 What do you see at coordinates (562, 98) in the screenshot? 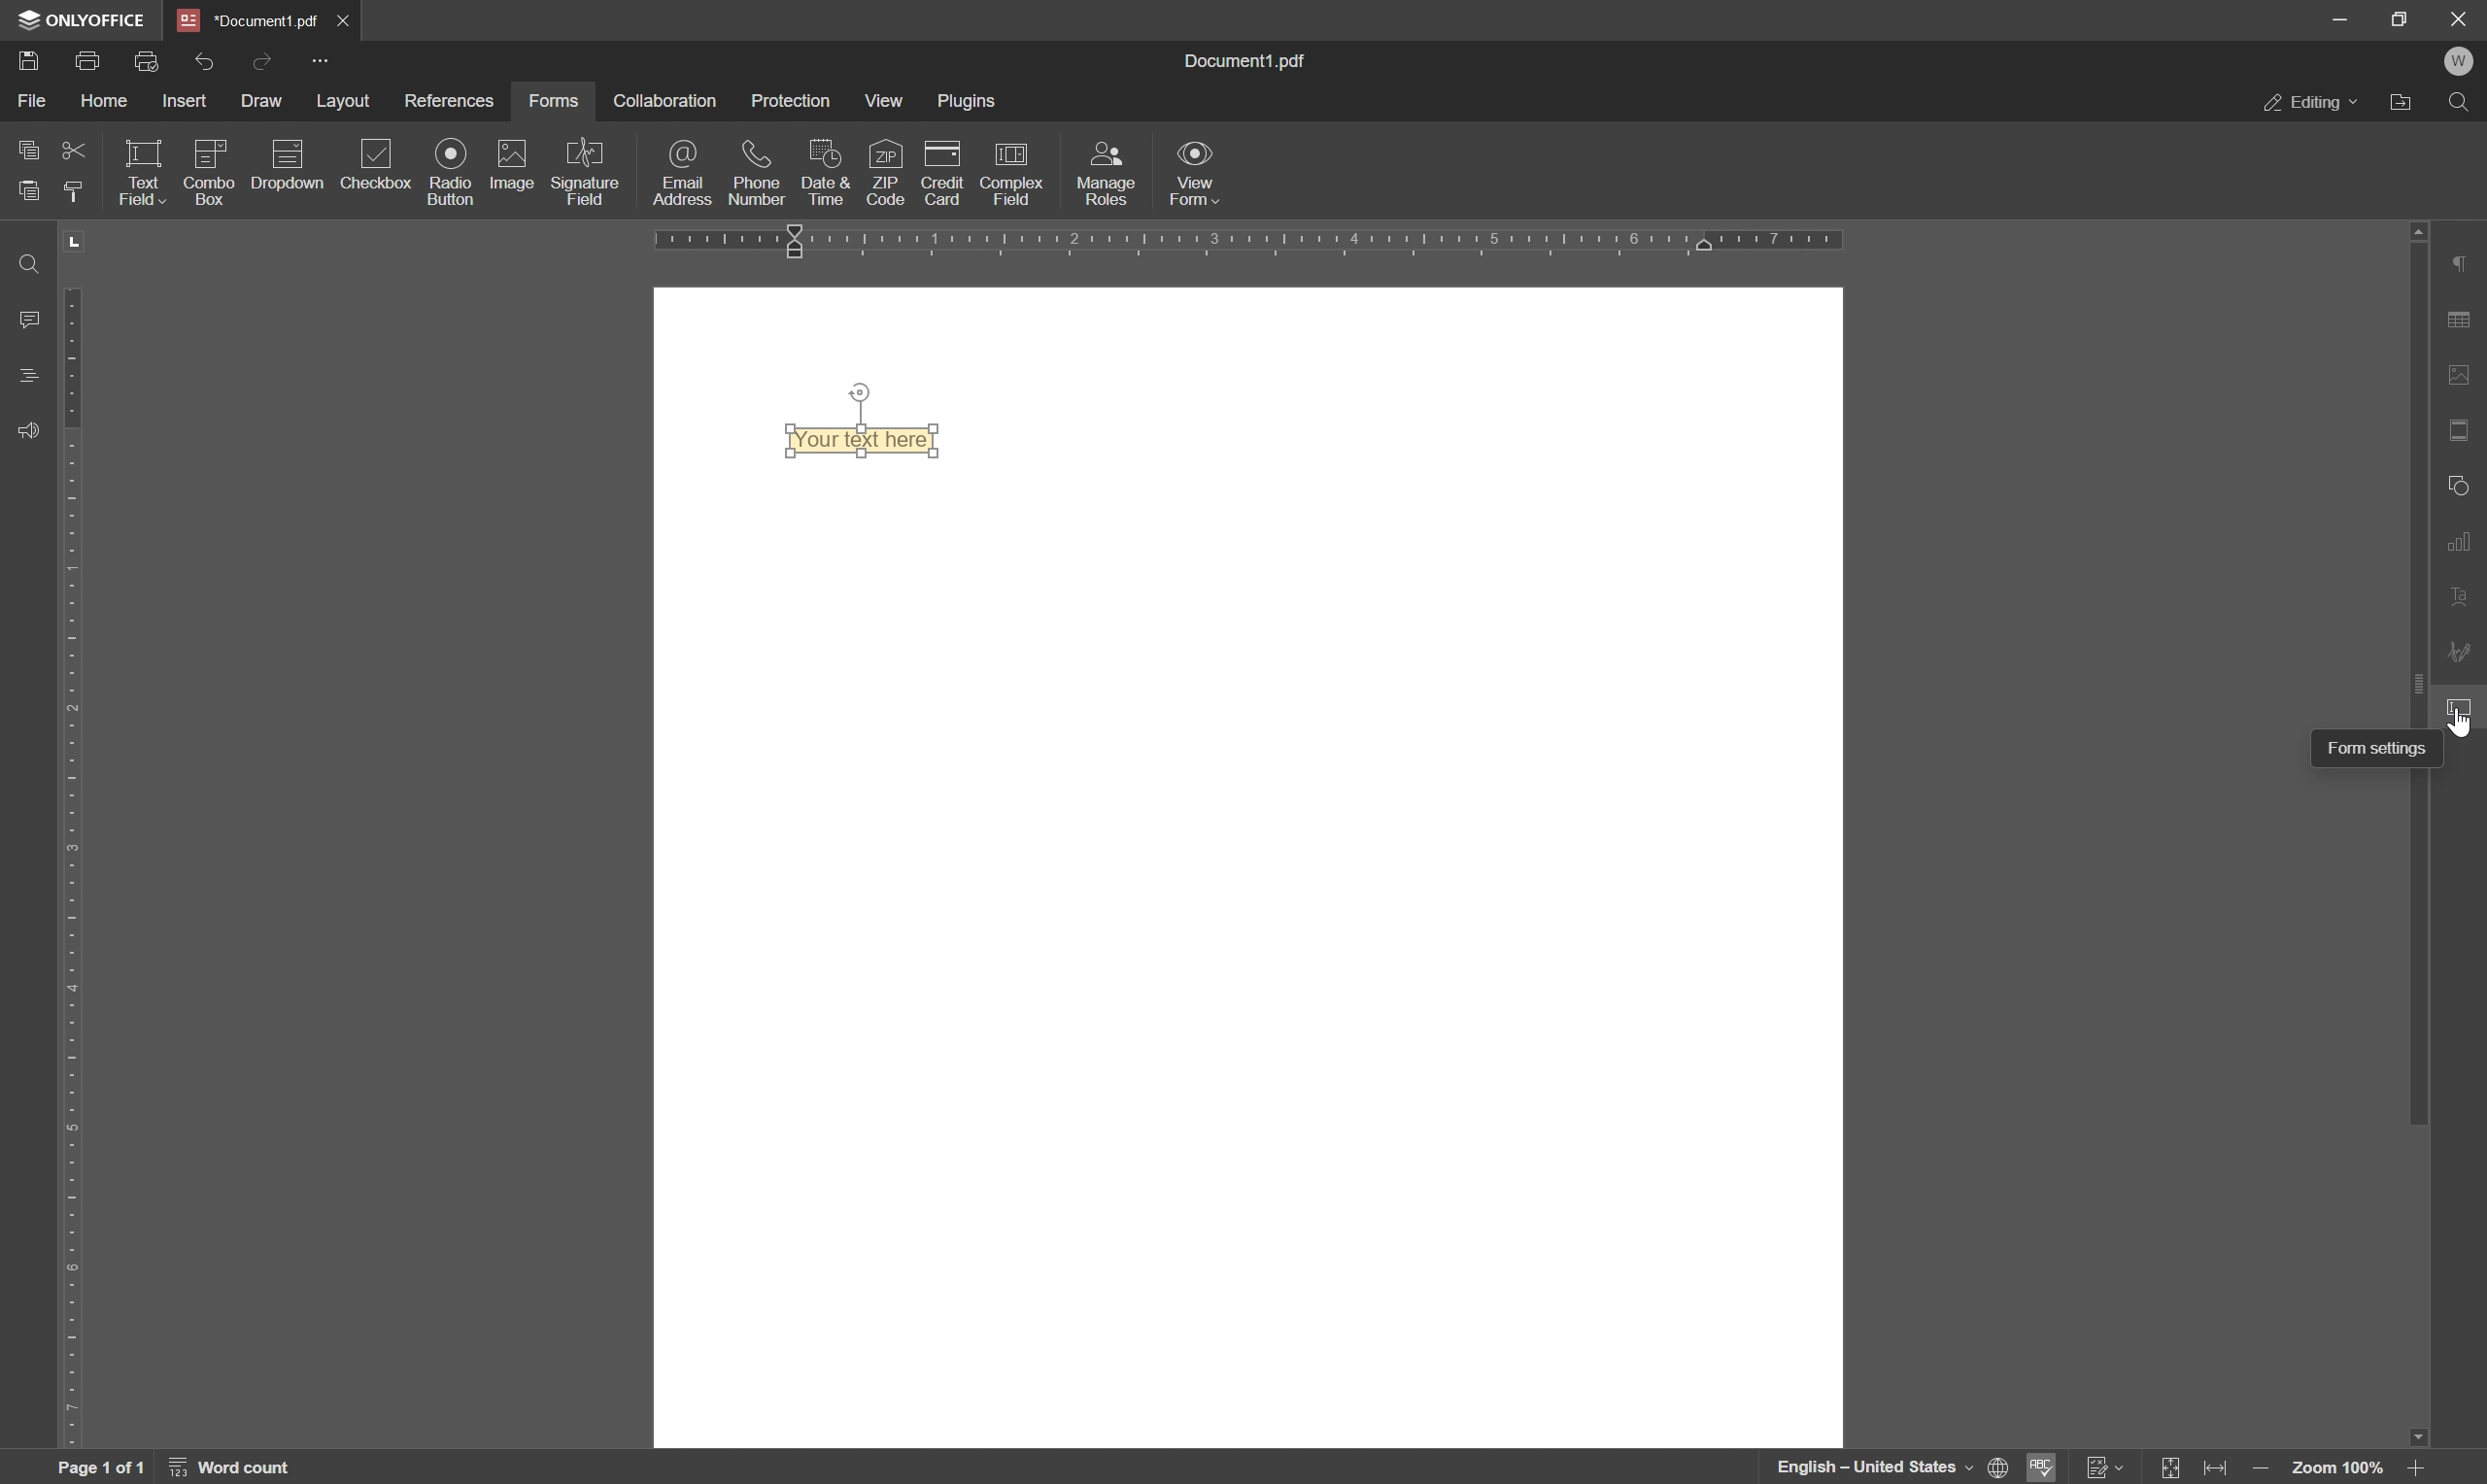
I see `forms` at bounding box center [562, 98].